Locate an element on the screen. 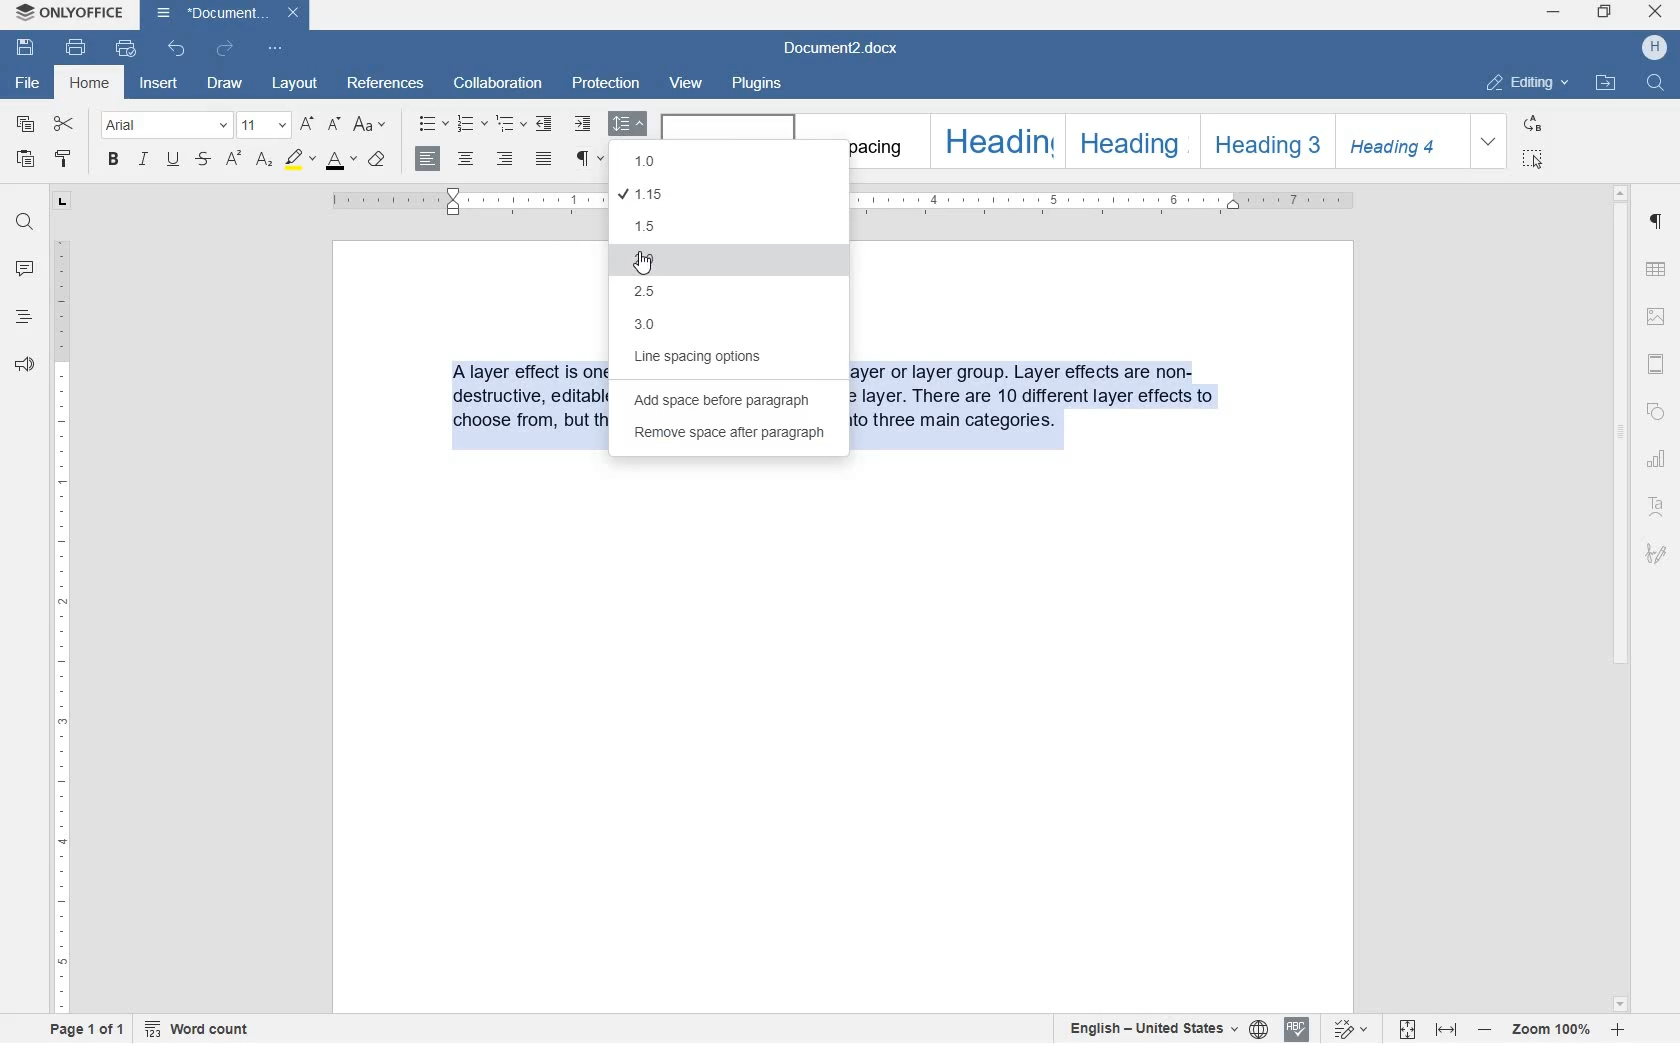 The height and width of the screenshot is (1044, 1680). print is located at coordinates (76, 47).